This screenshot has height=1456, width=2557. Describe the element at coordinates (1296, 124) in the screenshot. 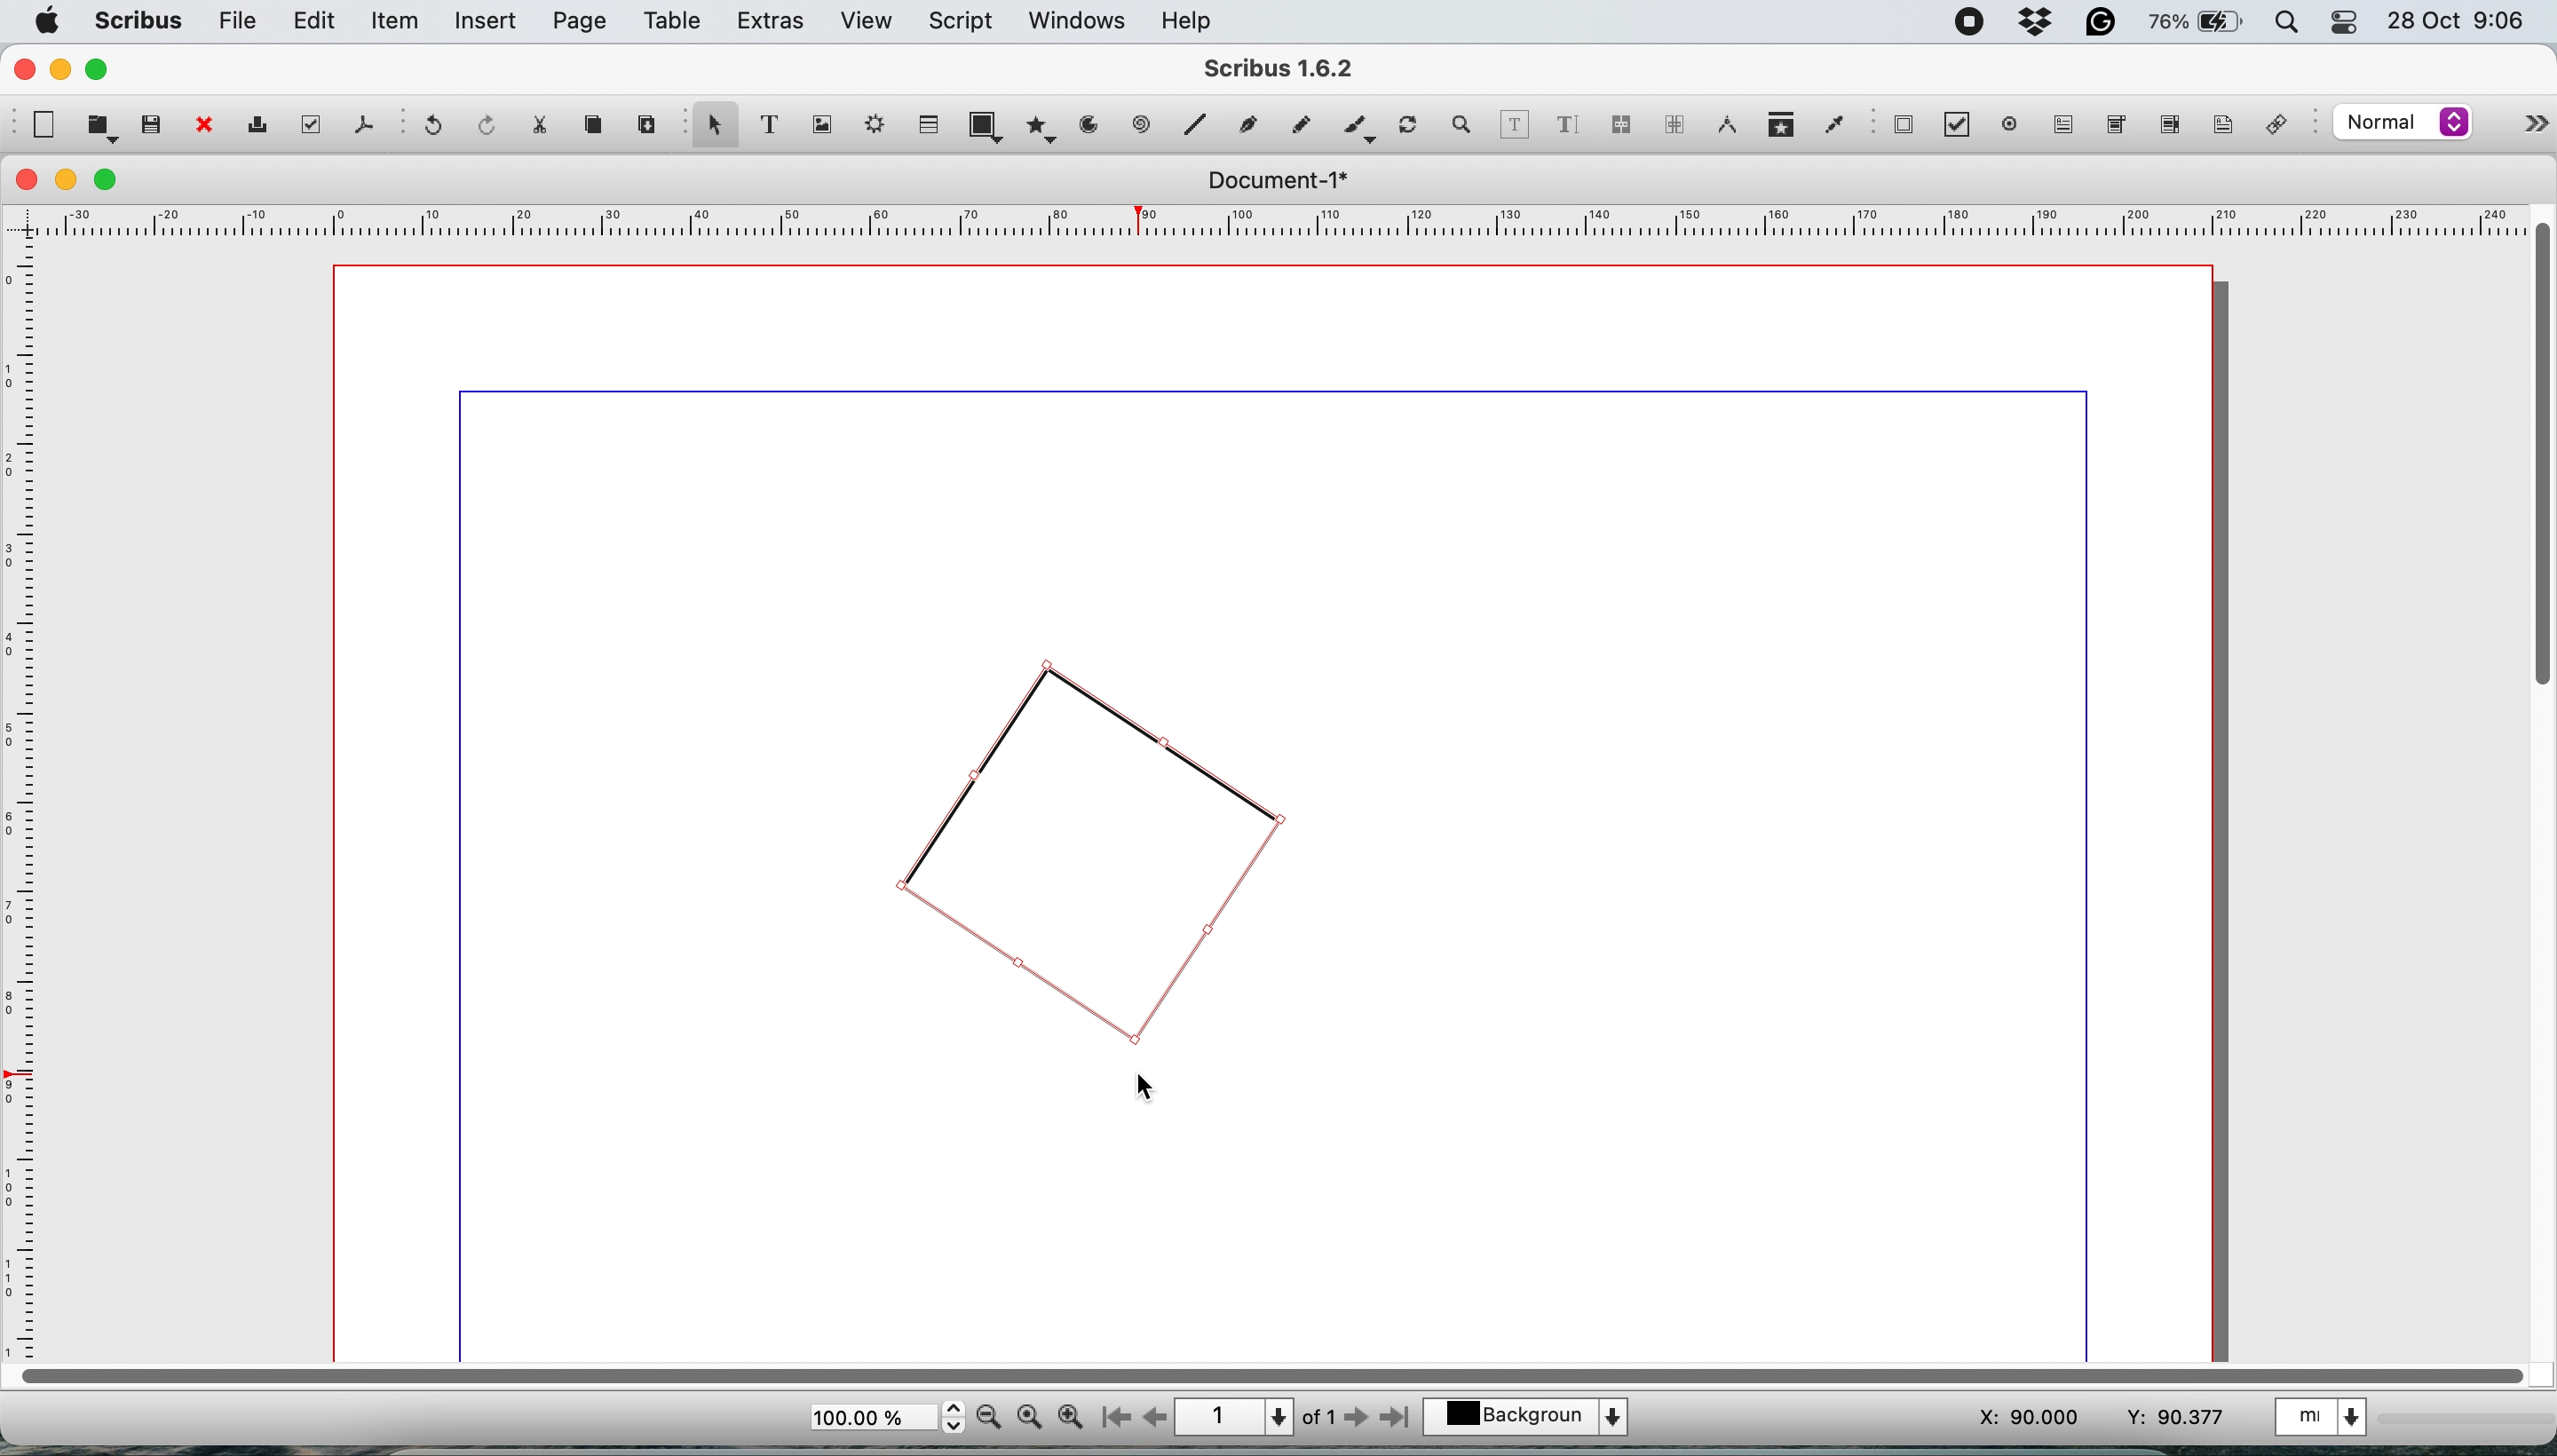

I see `freehand line` at that location.